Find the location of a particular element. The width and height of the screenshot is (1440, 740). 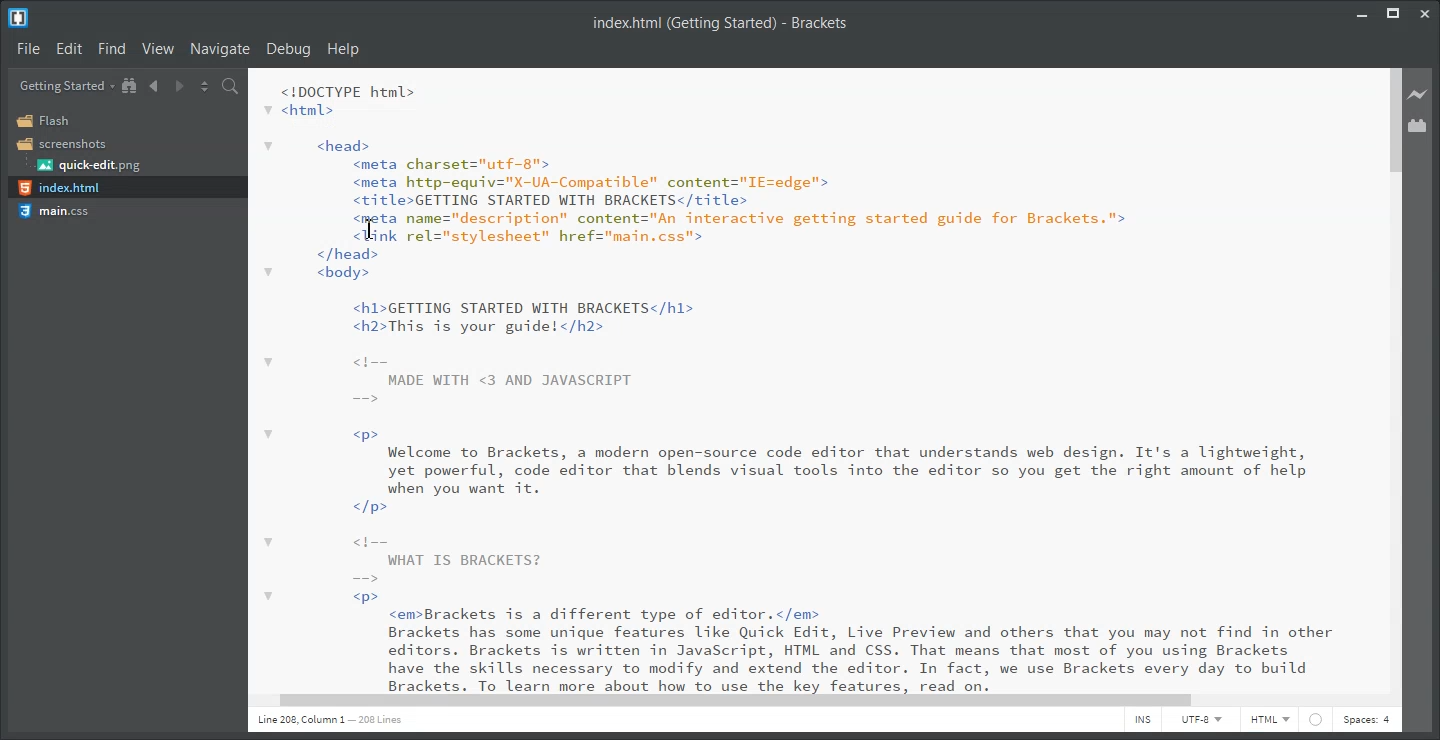

Text Cursor is located at coordinates (371, 230).